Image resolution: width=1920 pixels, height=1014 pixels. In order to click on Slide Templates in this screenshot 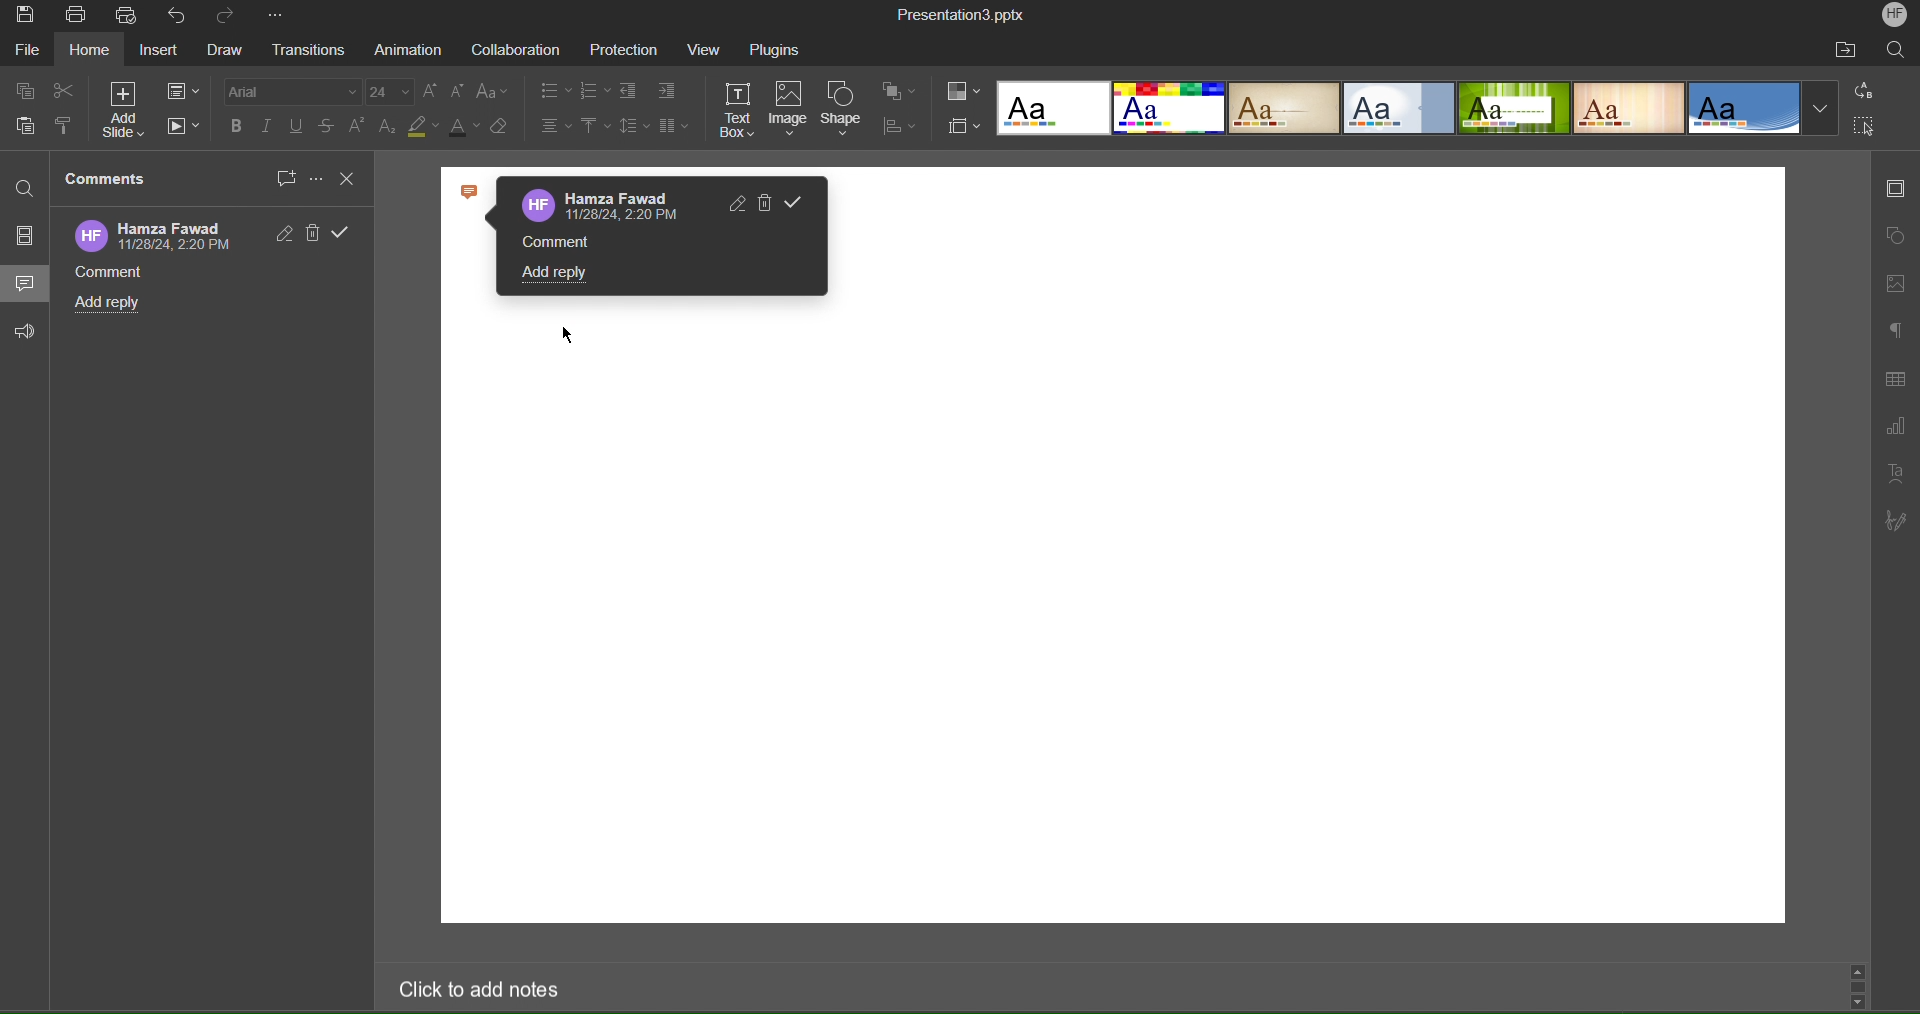, I will do `click(1417, 110)`.